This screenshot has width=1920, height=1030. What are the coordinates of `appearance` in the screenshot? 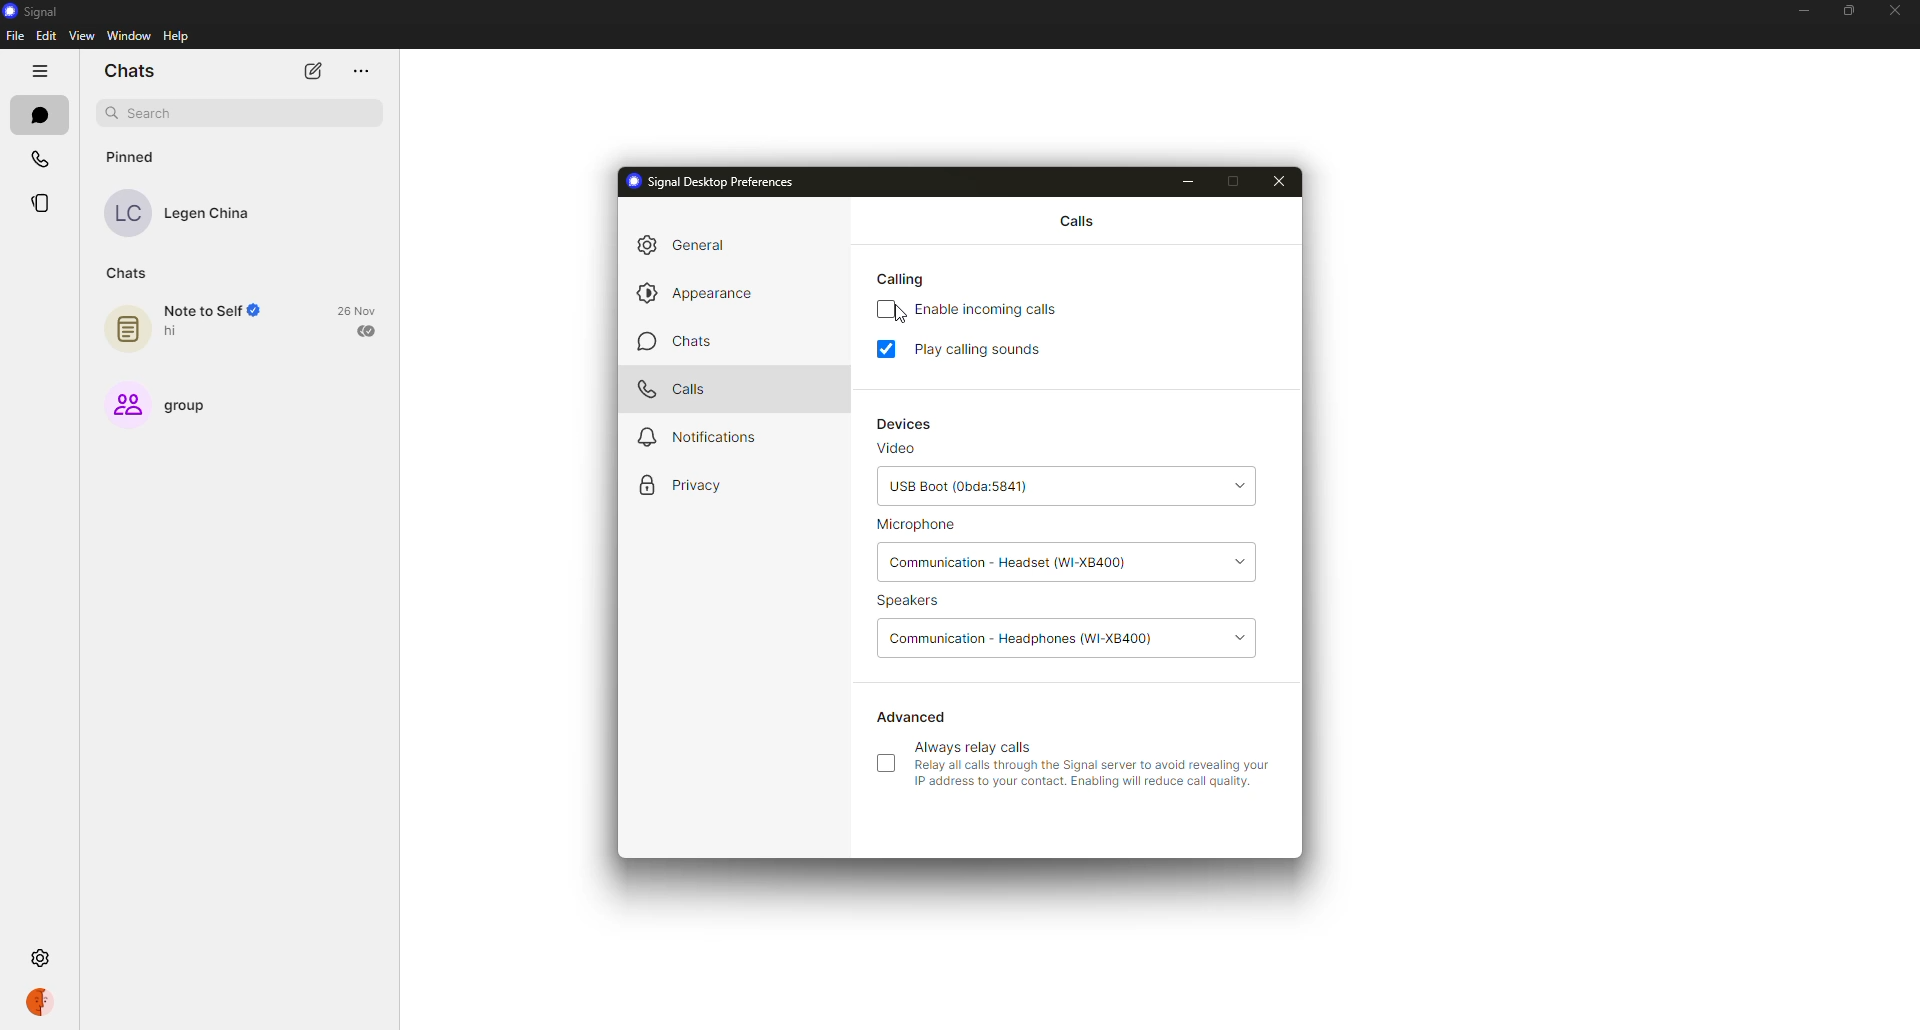 It's located at (703, 296).